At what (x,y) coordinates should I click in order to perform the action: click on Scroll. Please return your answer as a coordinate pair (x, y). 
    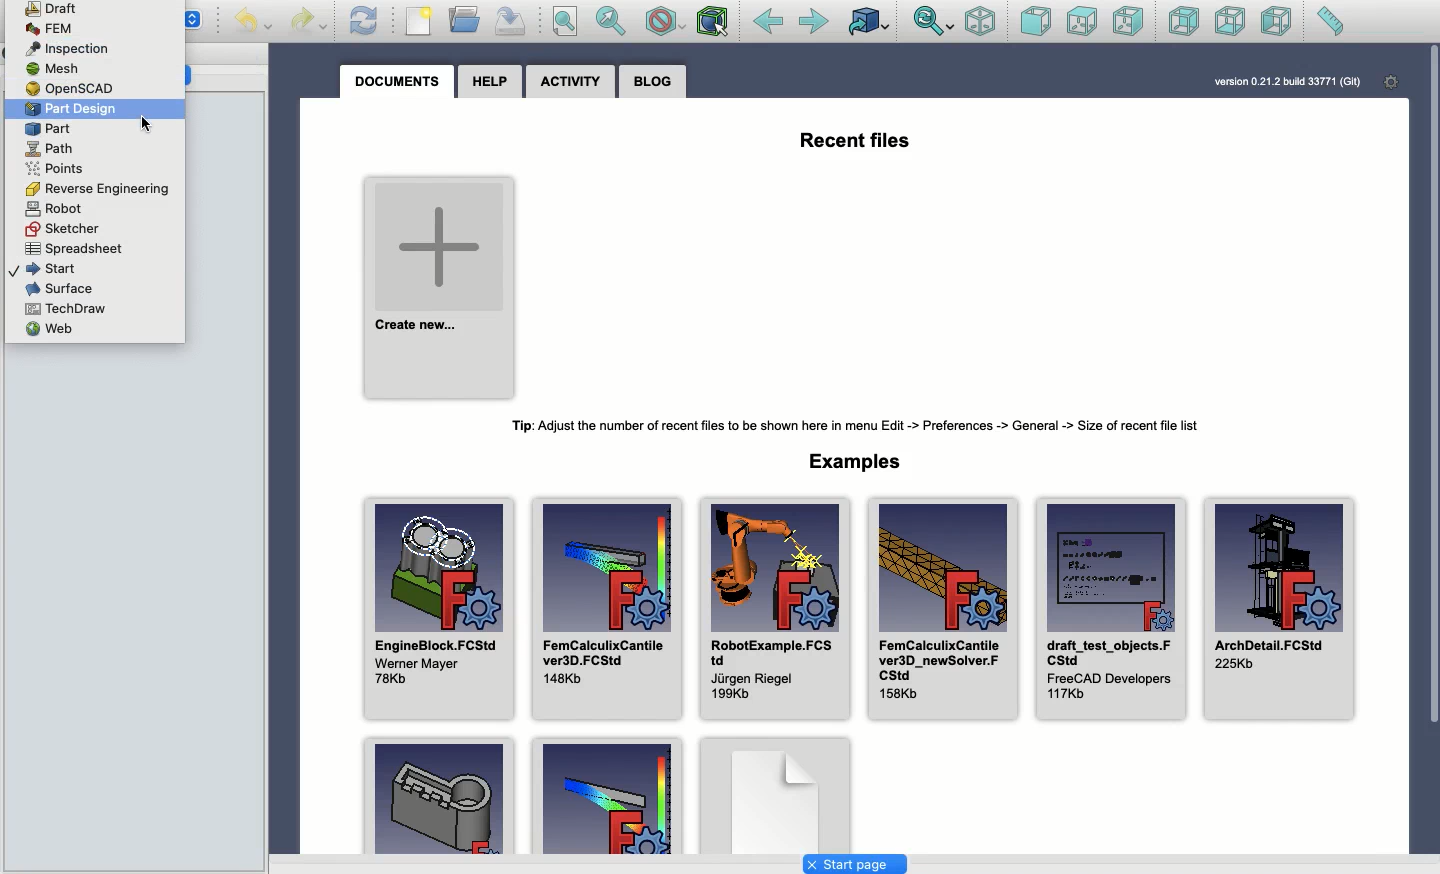
    Looking at the image, I should click on (1431, 449).